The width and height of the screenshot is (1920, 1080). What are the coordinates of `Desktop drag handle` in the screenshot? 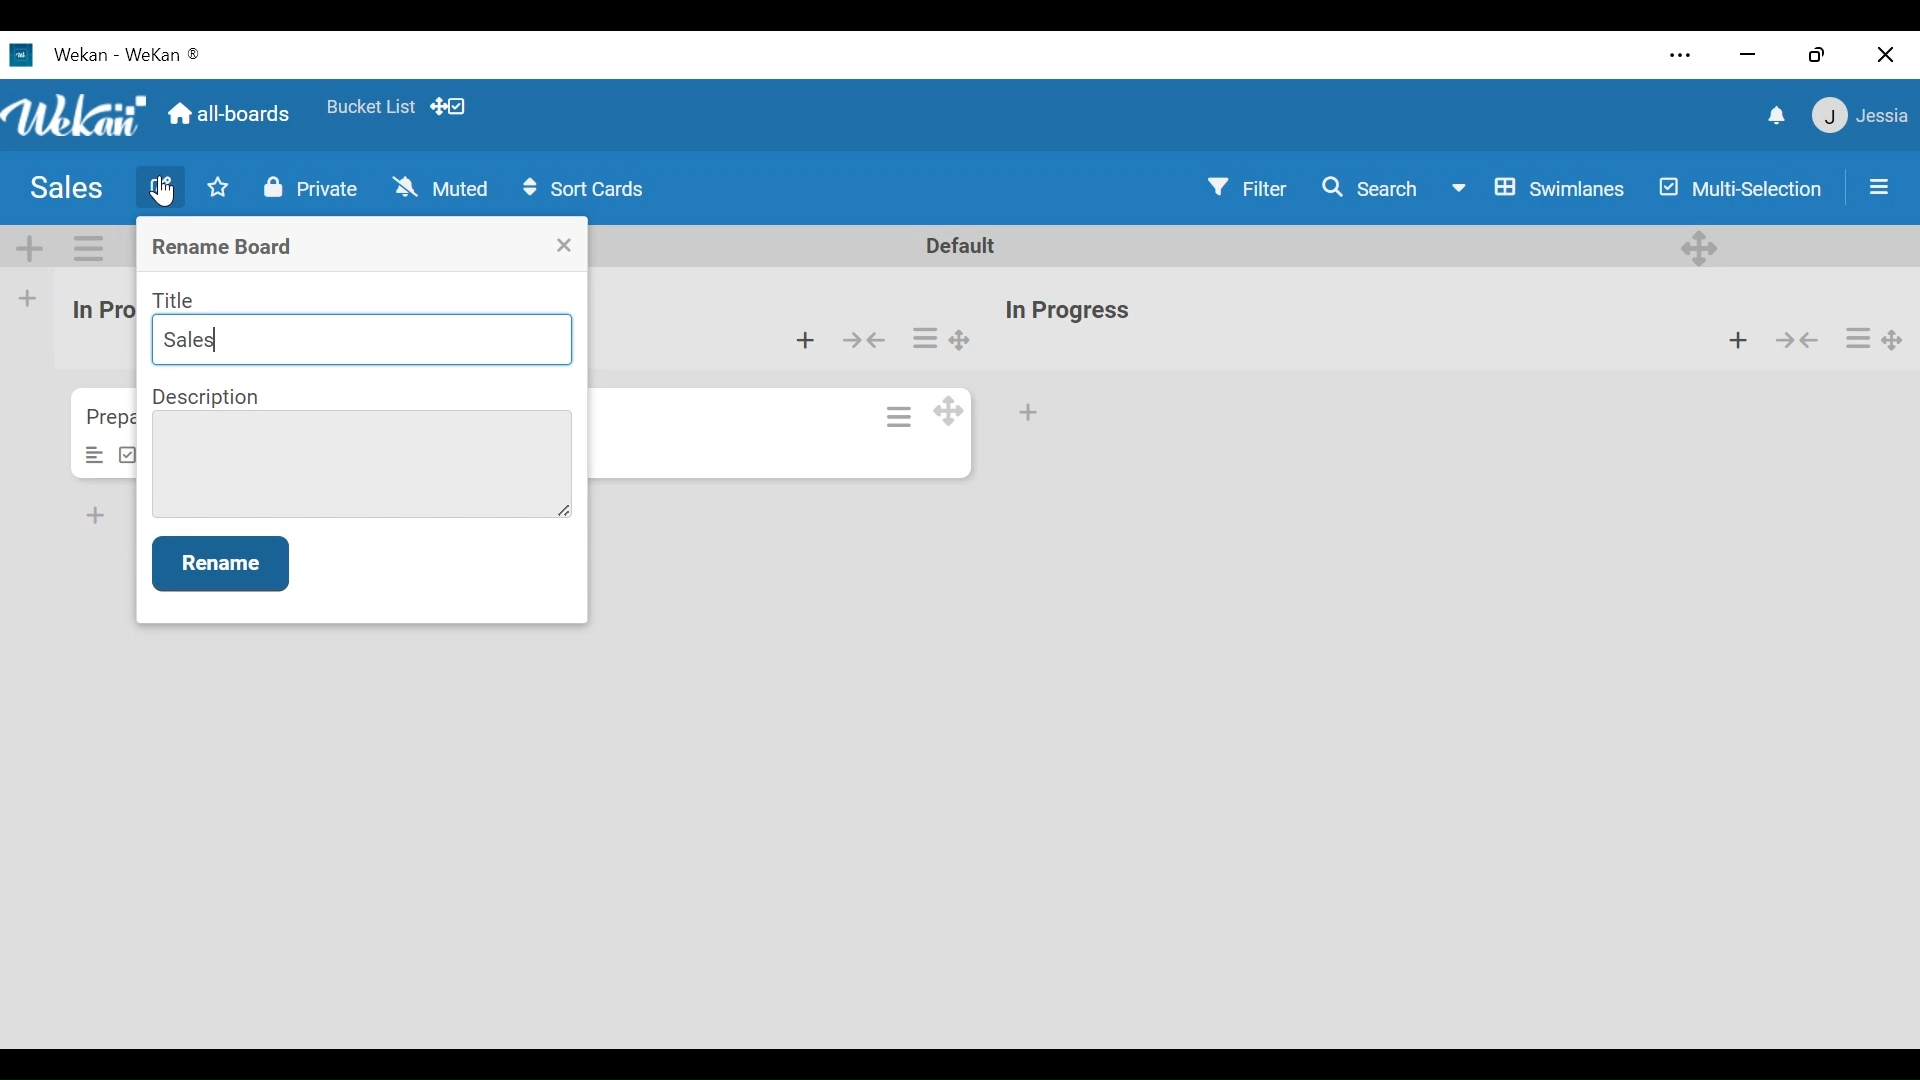 It's located at (947, 410).